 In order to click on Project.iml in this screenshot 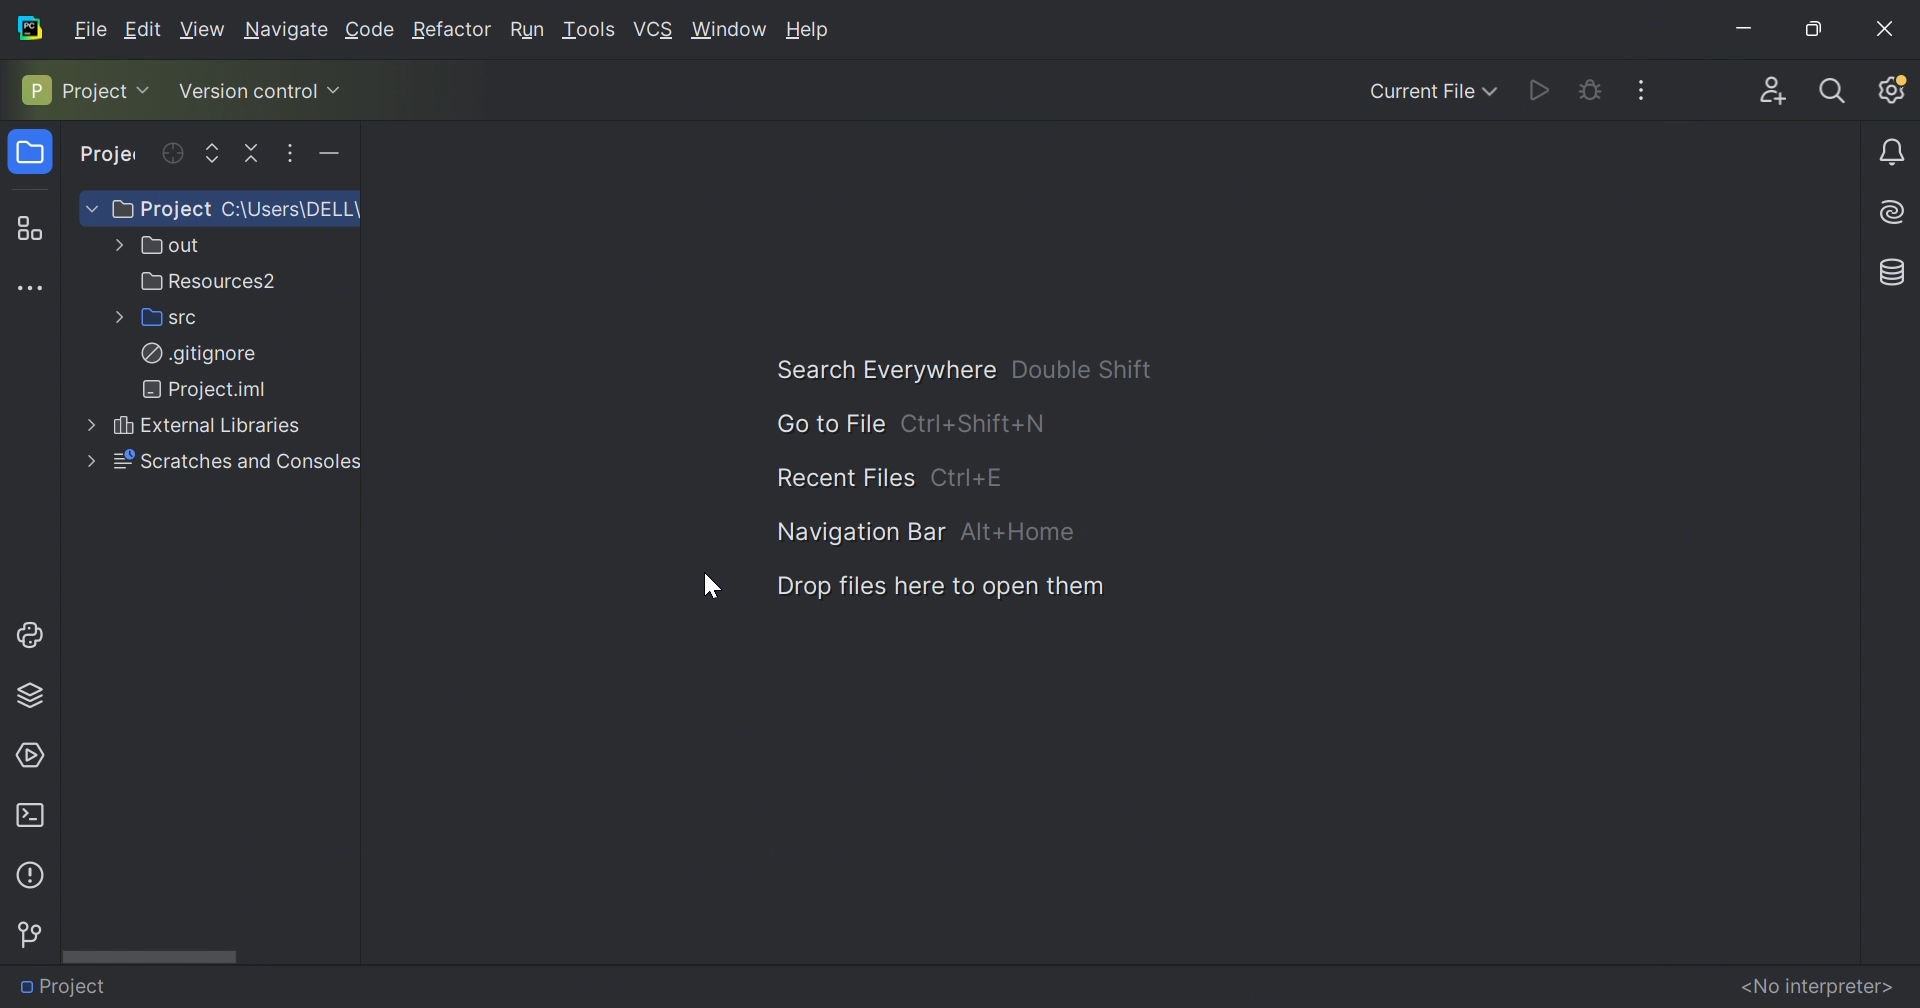, I will do `click(205, 389)`.